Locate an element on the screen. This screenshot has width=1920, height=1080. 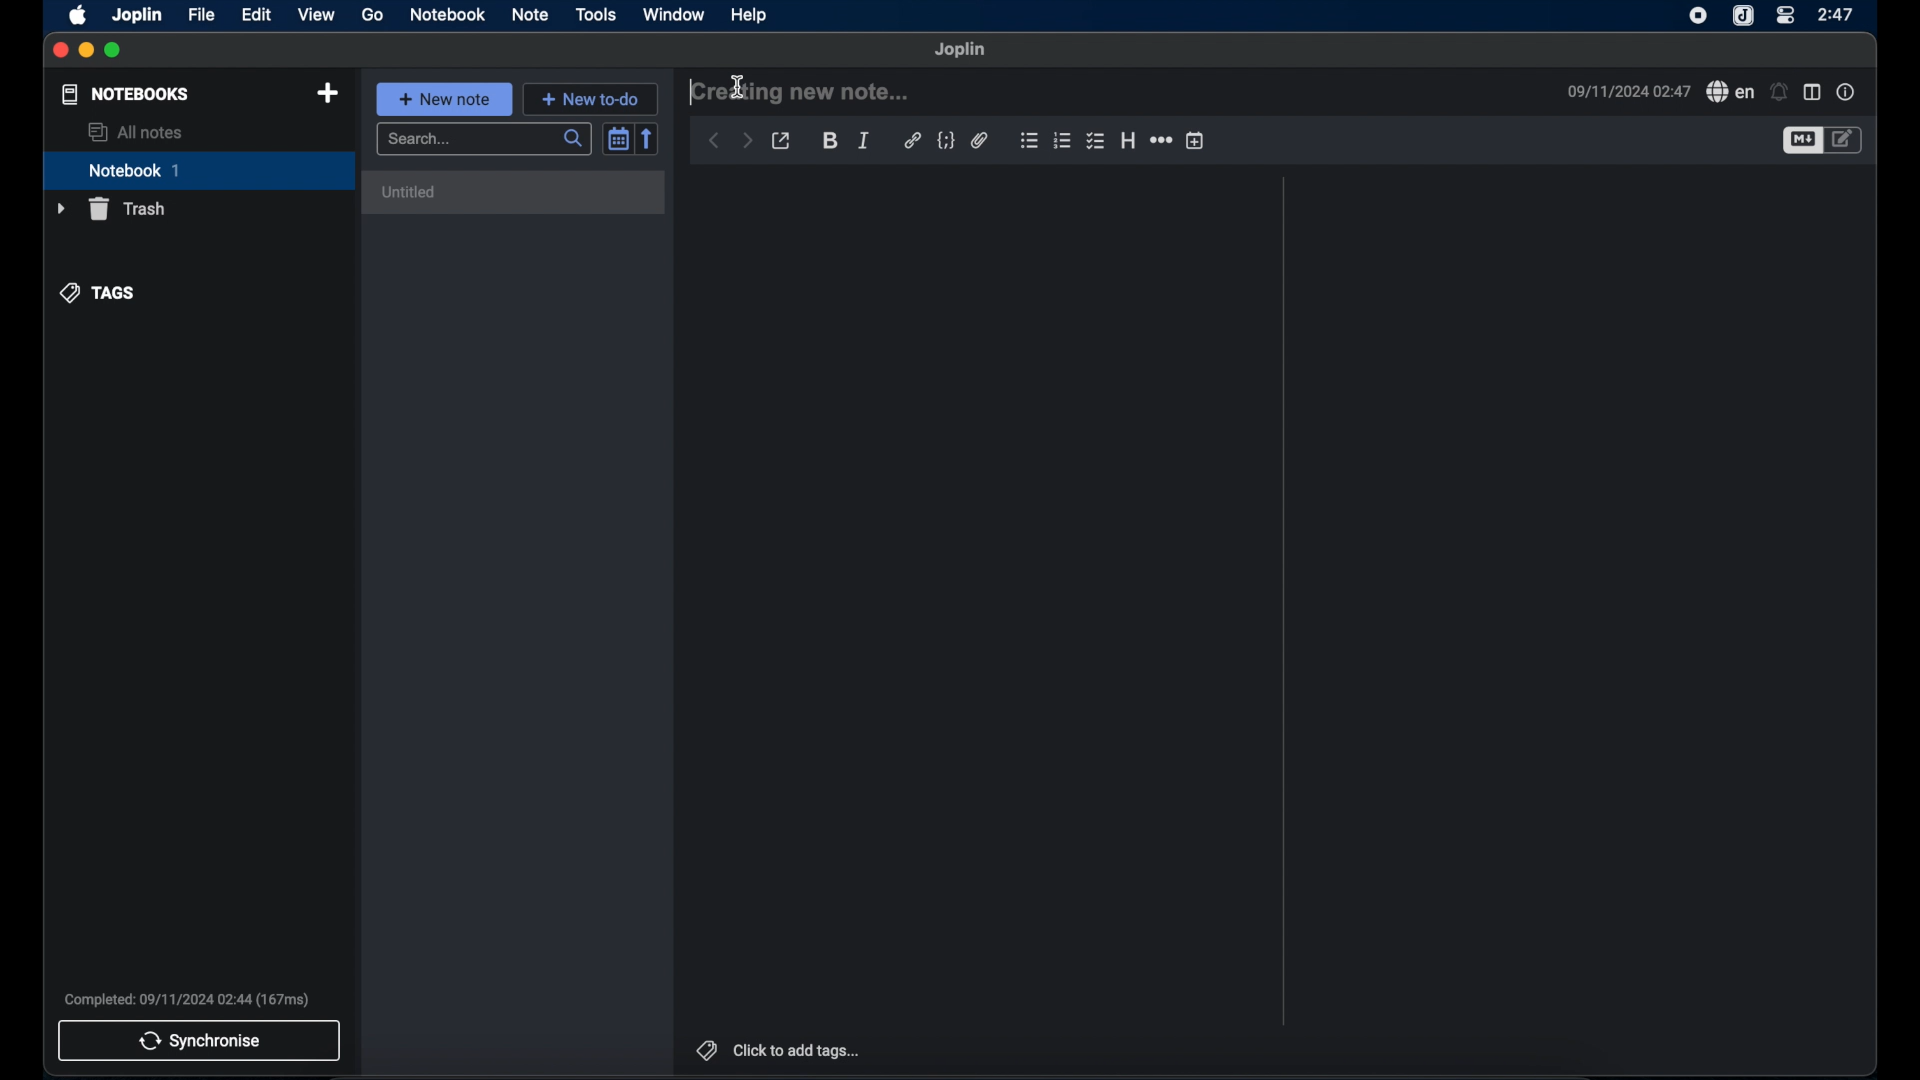
view is located at coordinates (318, 14).